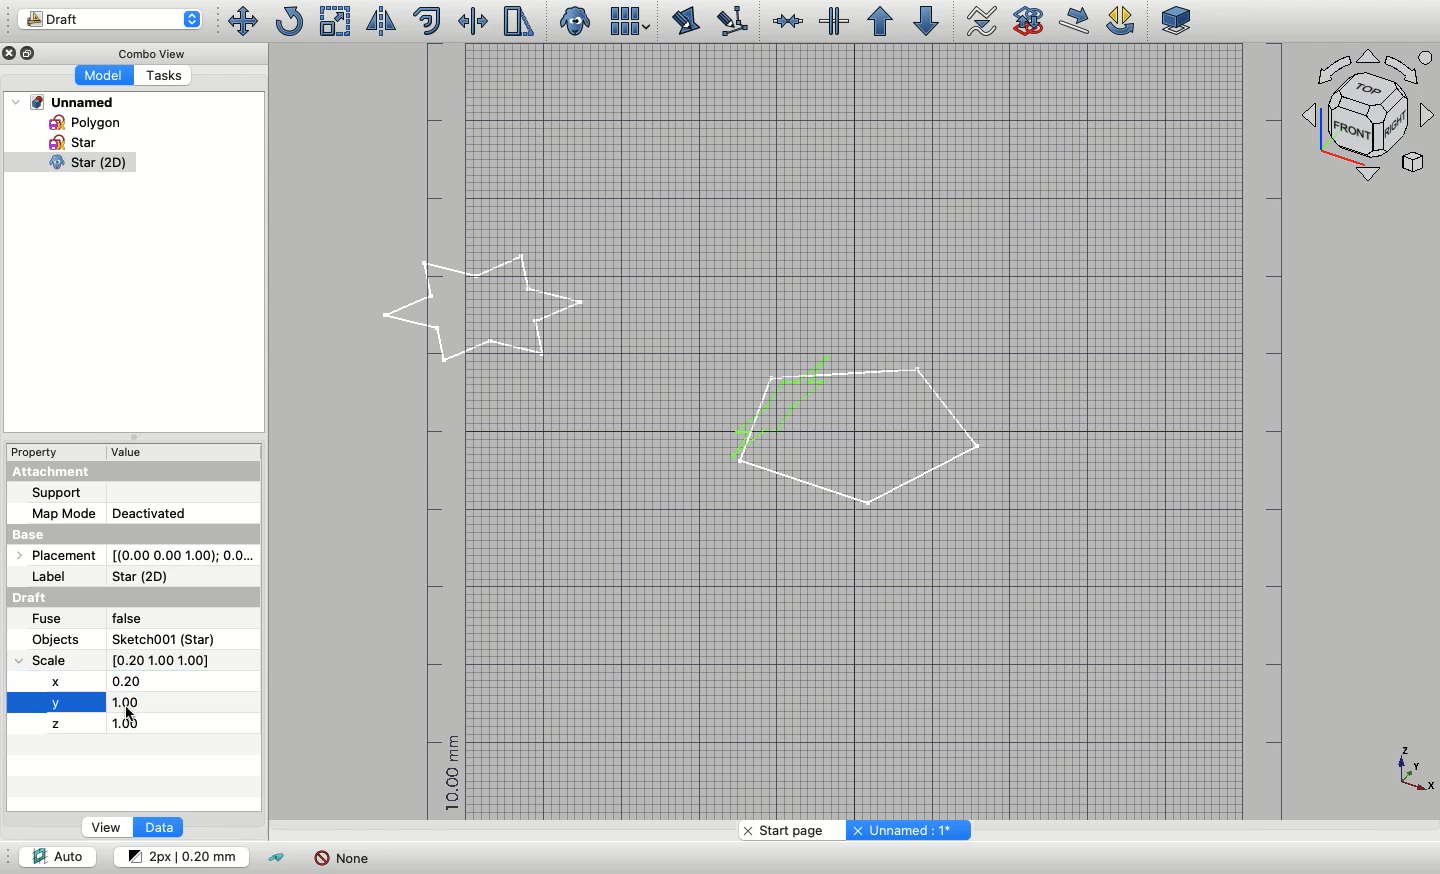 This screenshot has height=874, width=1440. I want to click on Array tools, so click(627, 21).